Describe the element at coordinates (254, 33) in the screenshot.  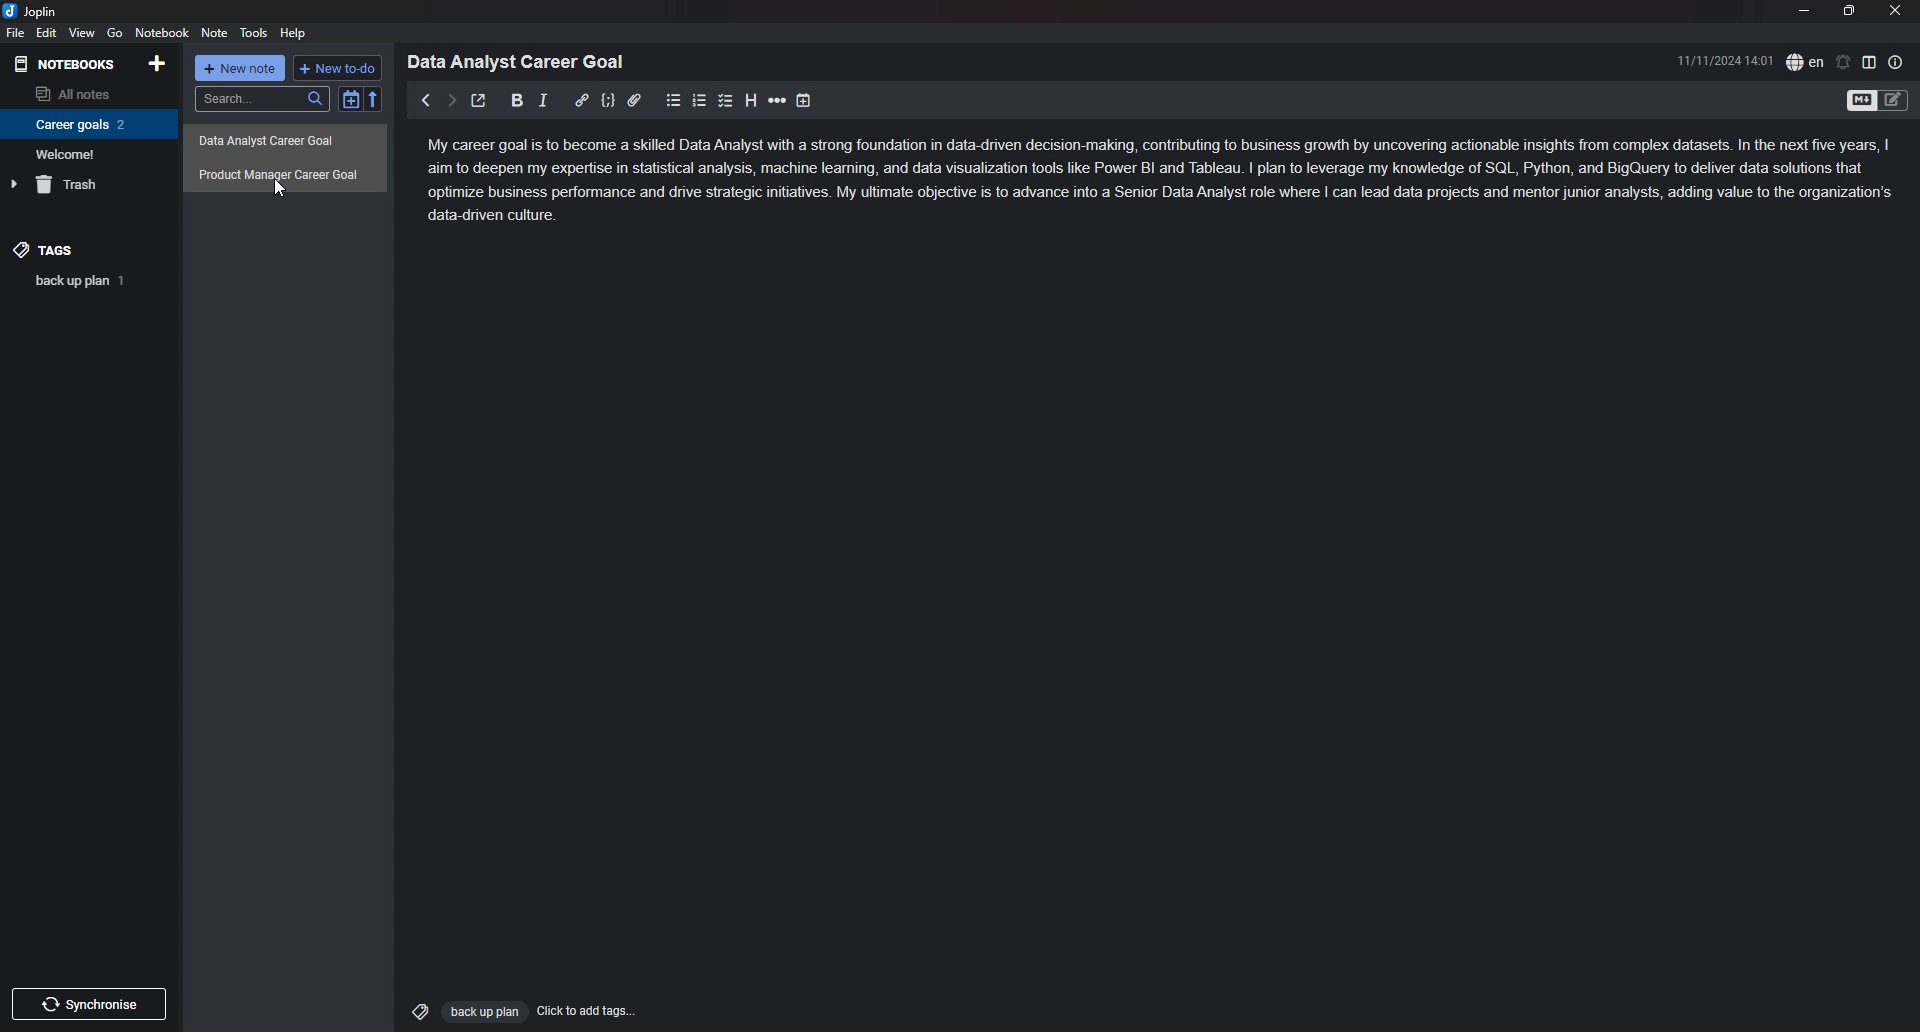
I see `tools` at that location.